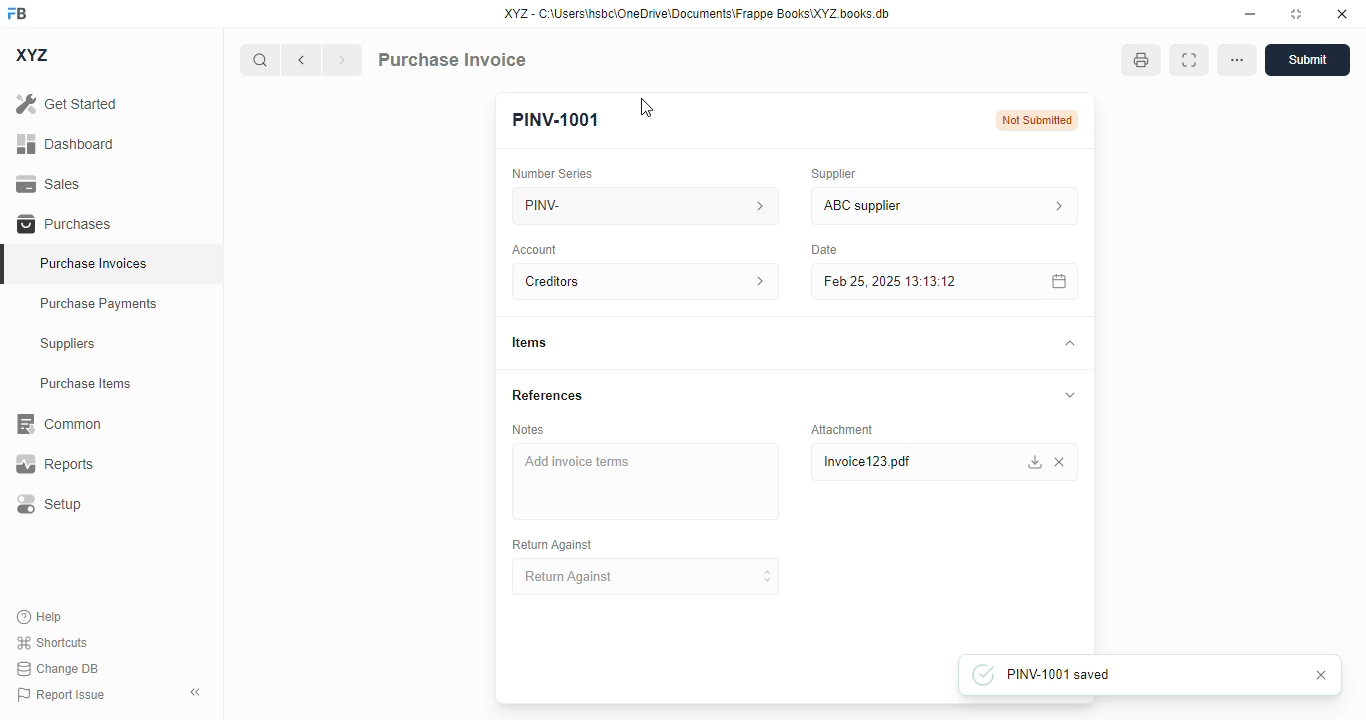 The image size is (1366, 720). I want to click on purchase invoices, so click(96, 263).